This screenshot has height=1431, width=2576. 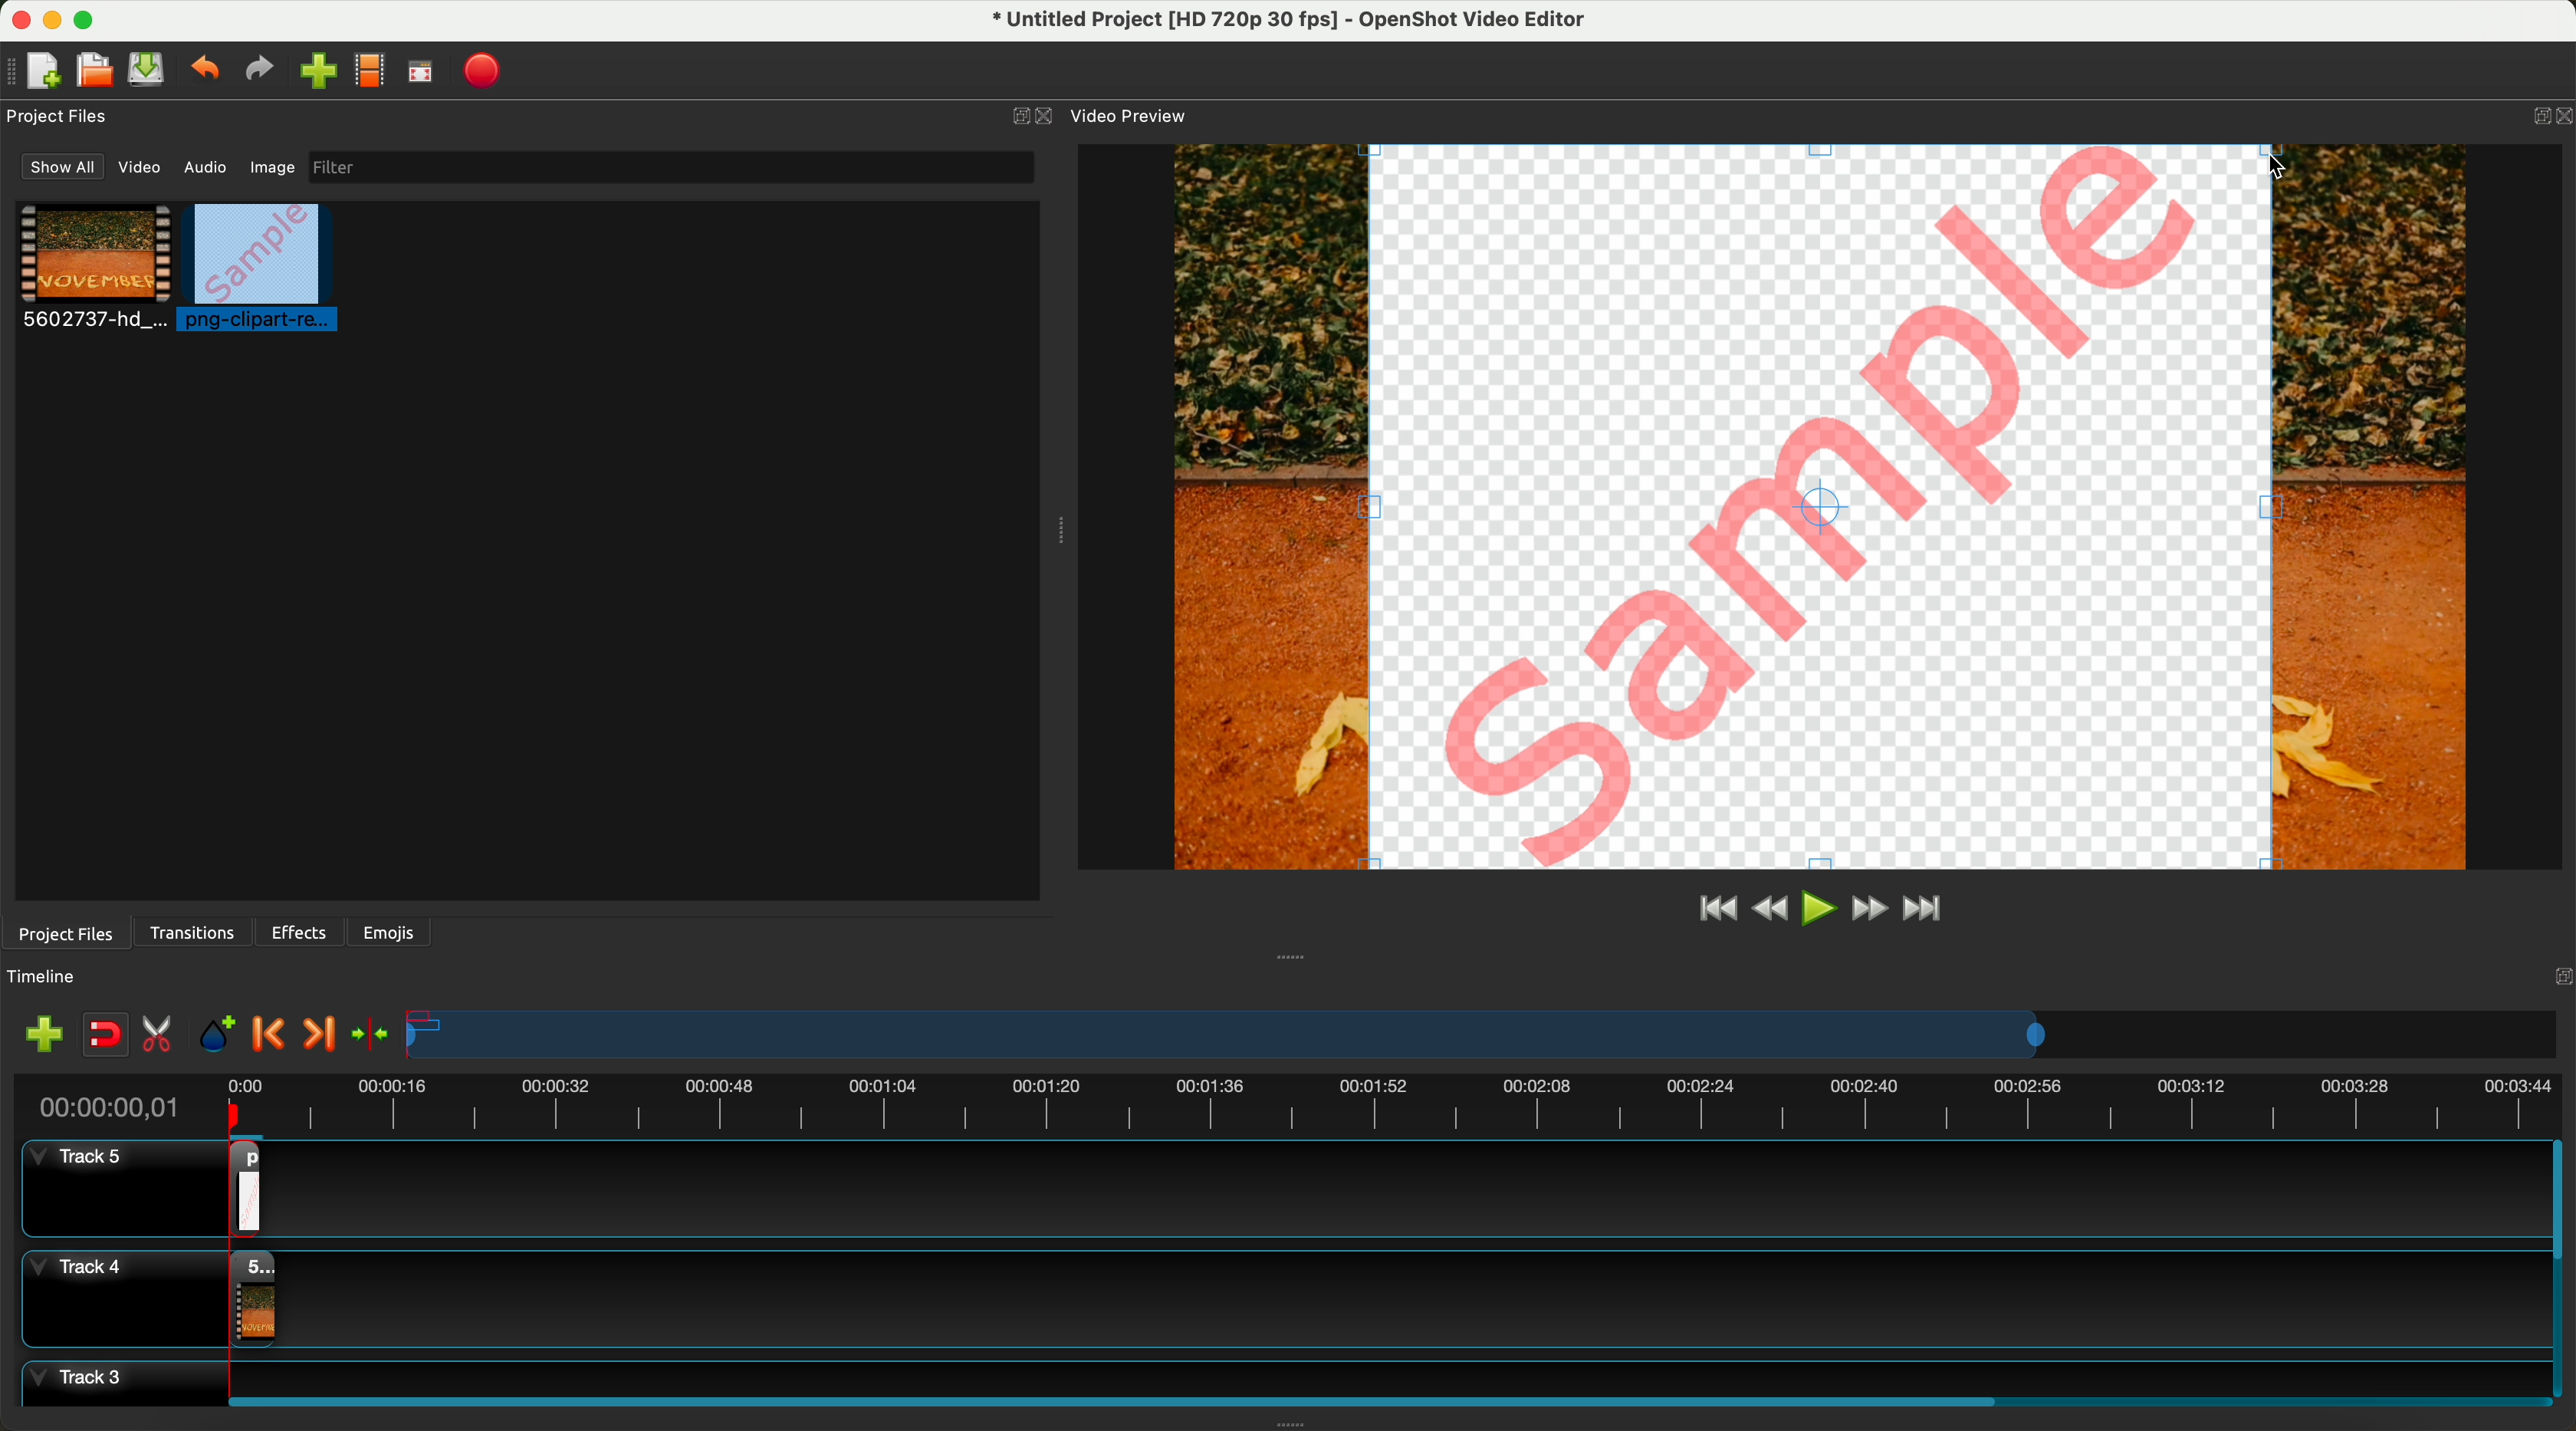 What do you see at coordinates (422, 76) in the screenshot?
I see `full screen` at bounding box center [422, 76].